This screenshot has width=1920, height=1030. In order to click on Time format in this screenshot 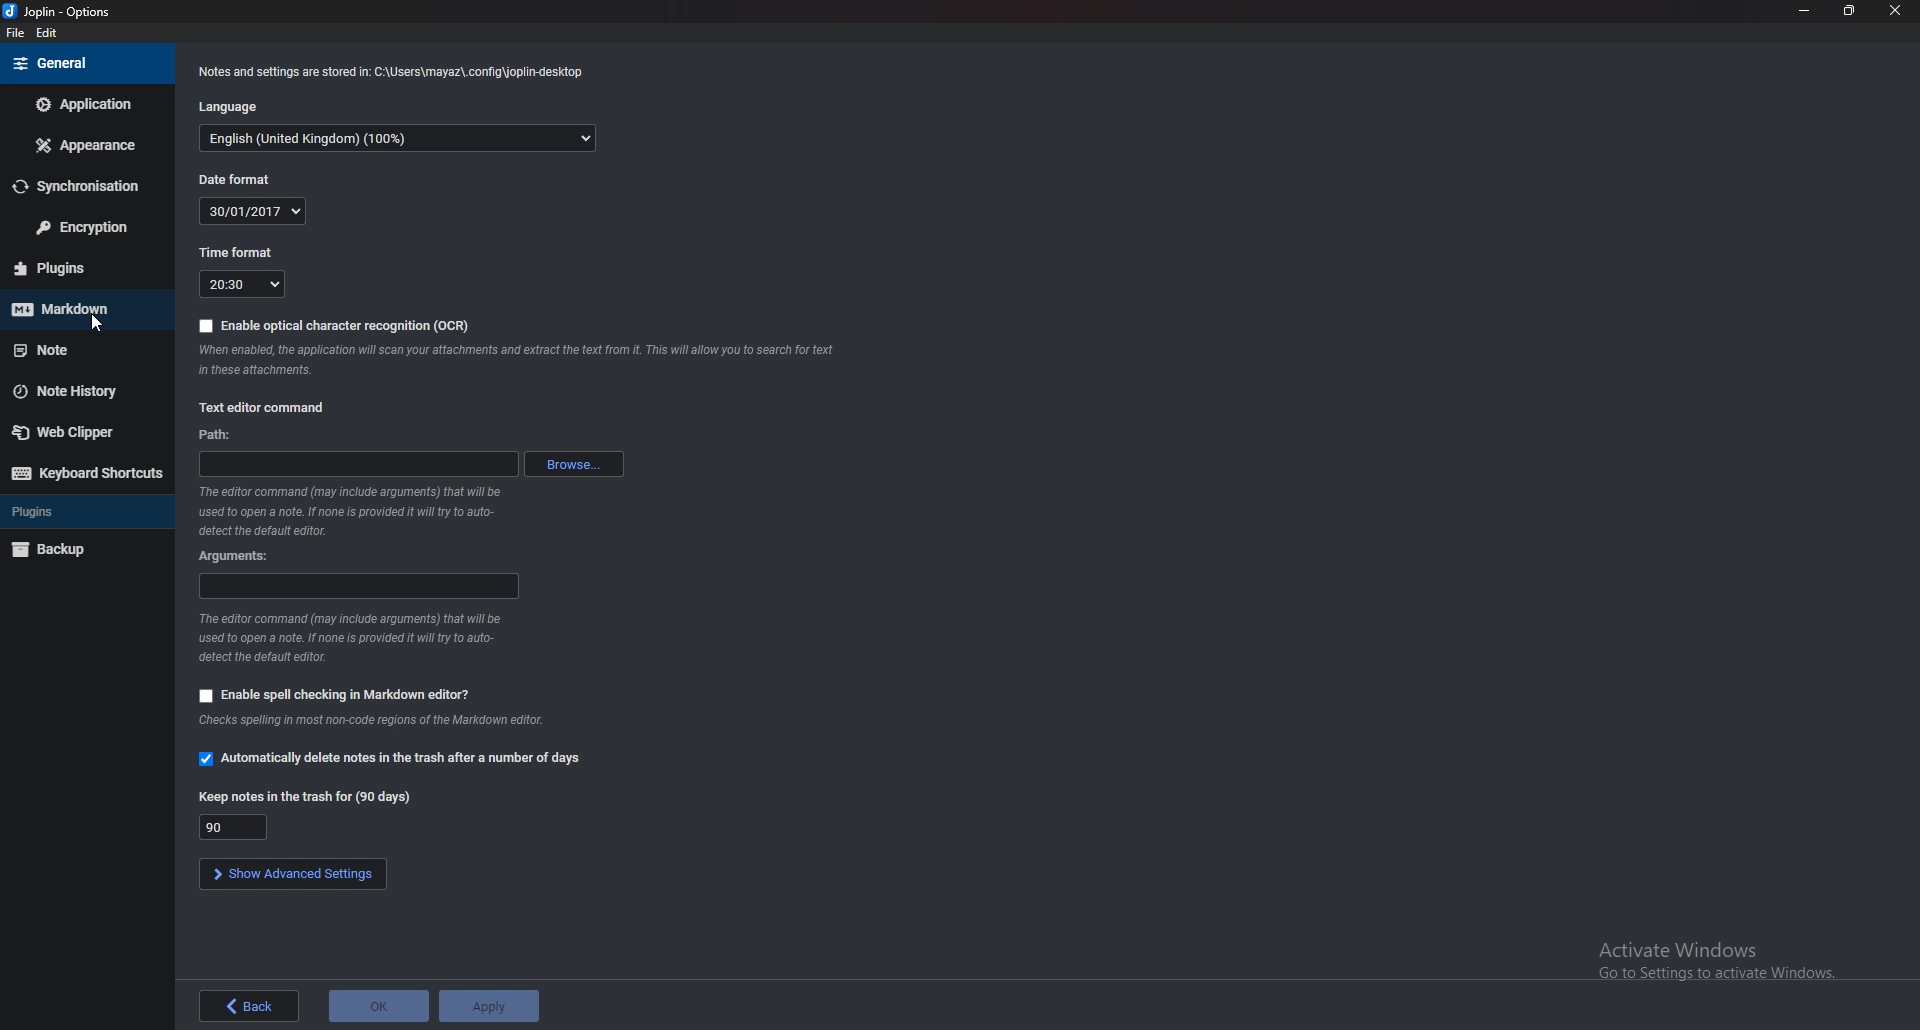, I will do `click(244, 284)`.